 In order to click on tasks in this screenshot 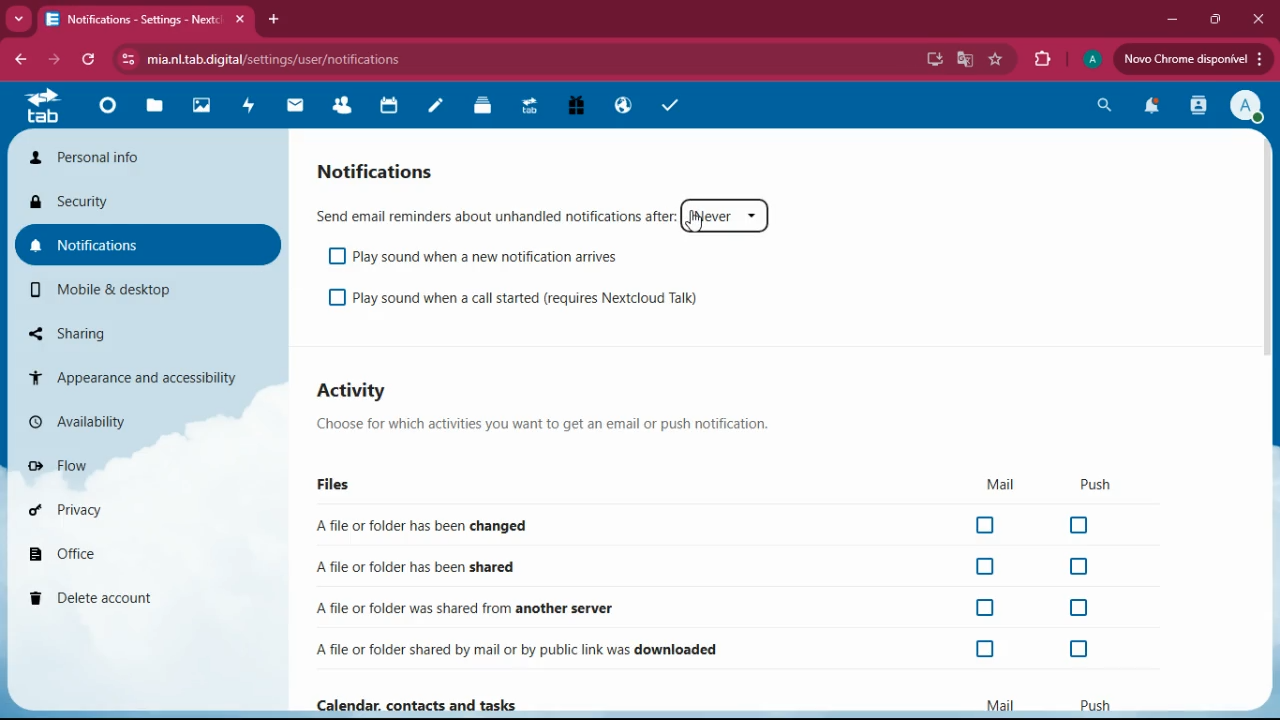, I will do `click(666, 106)`.